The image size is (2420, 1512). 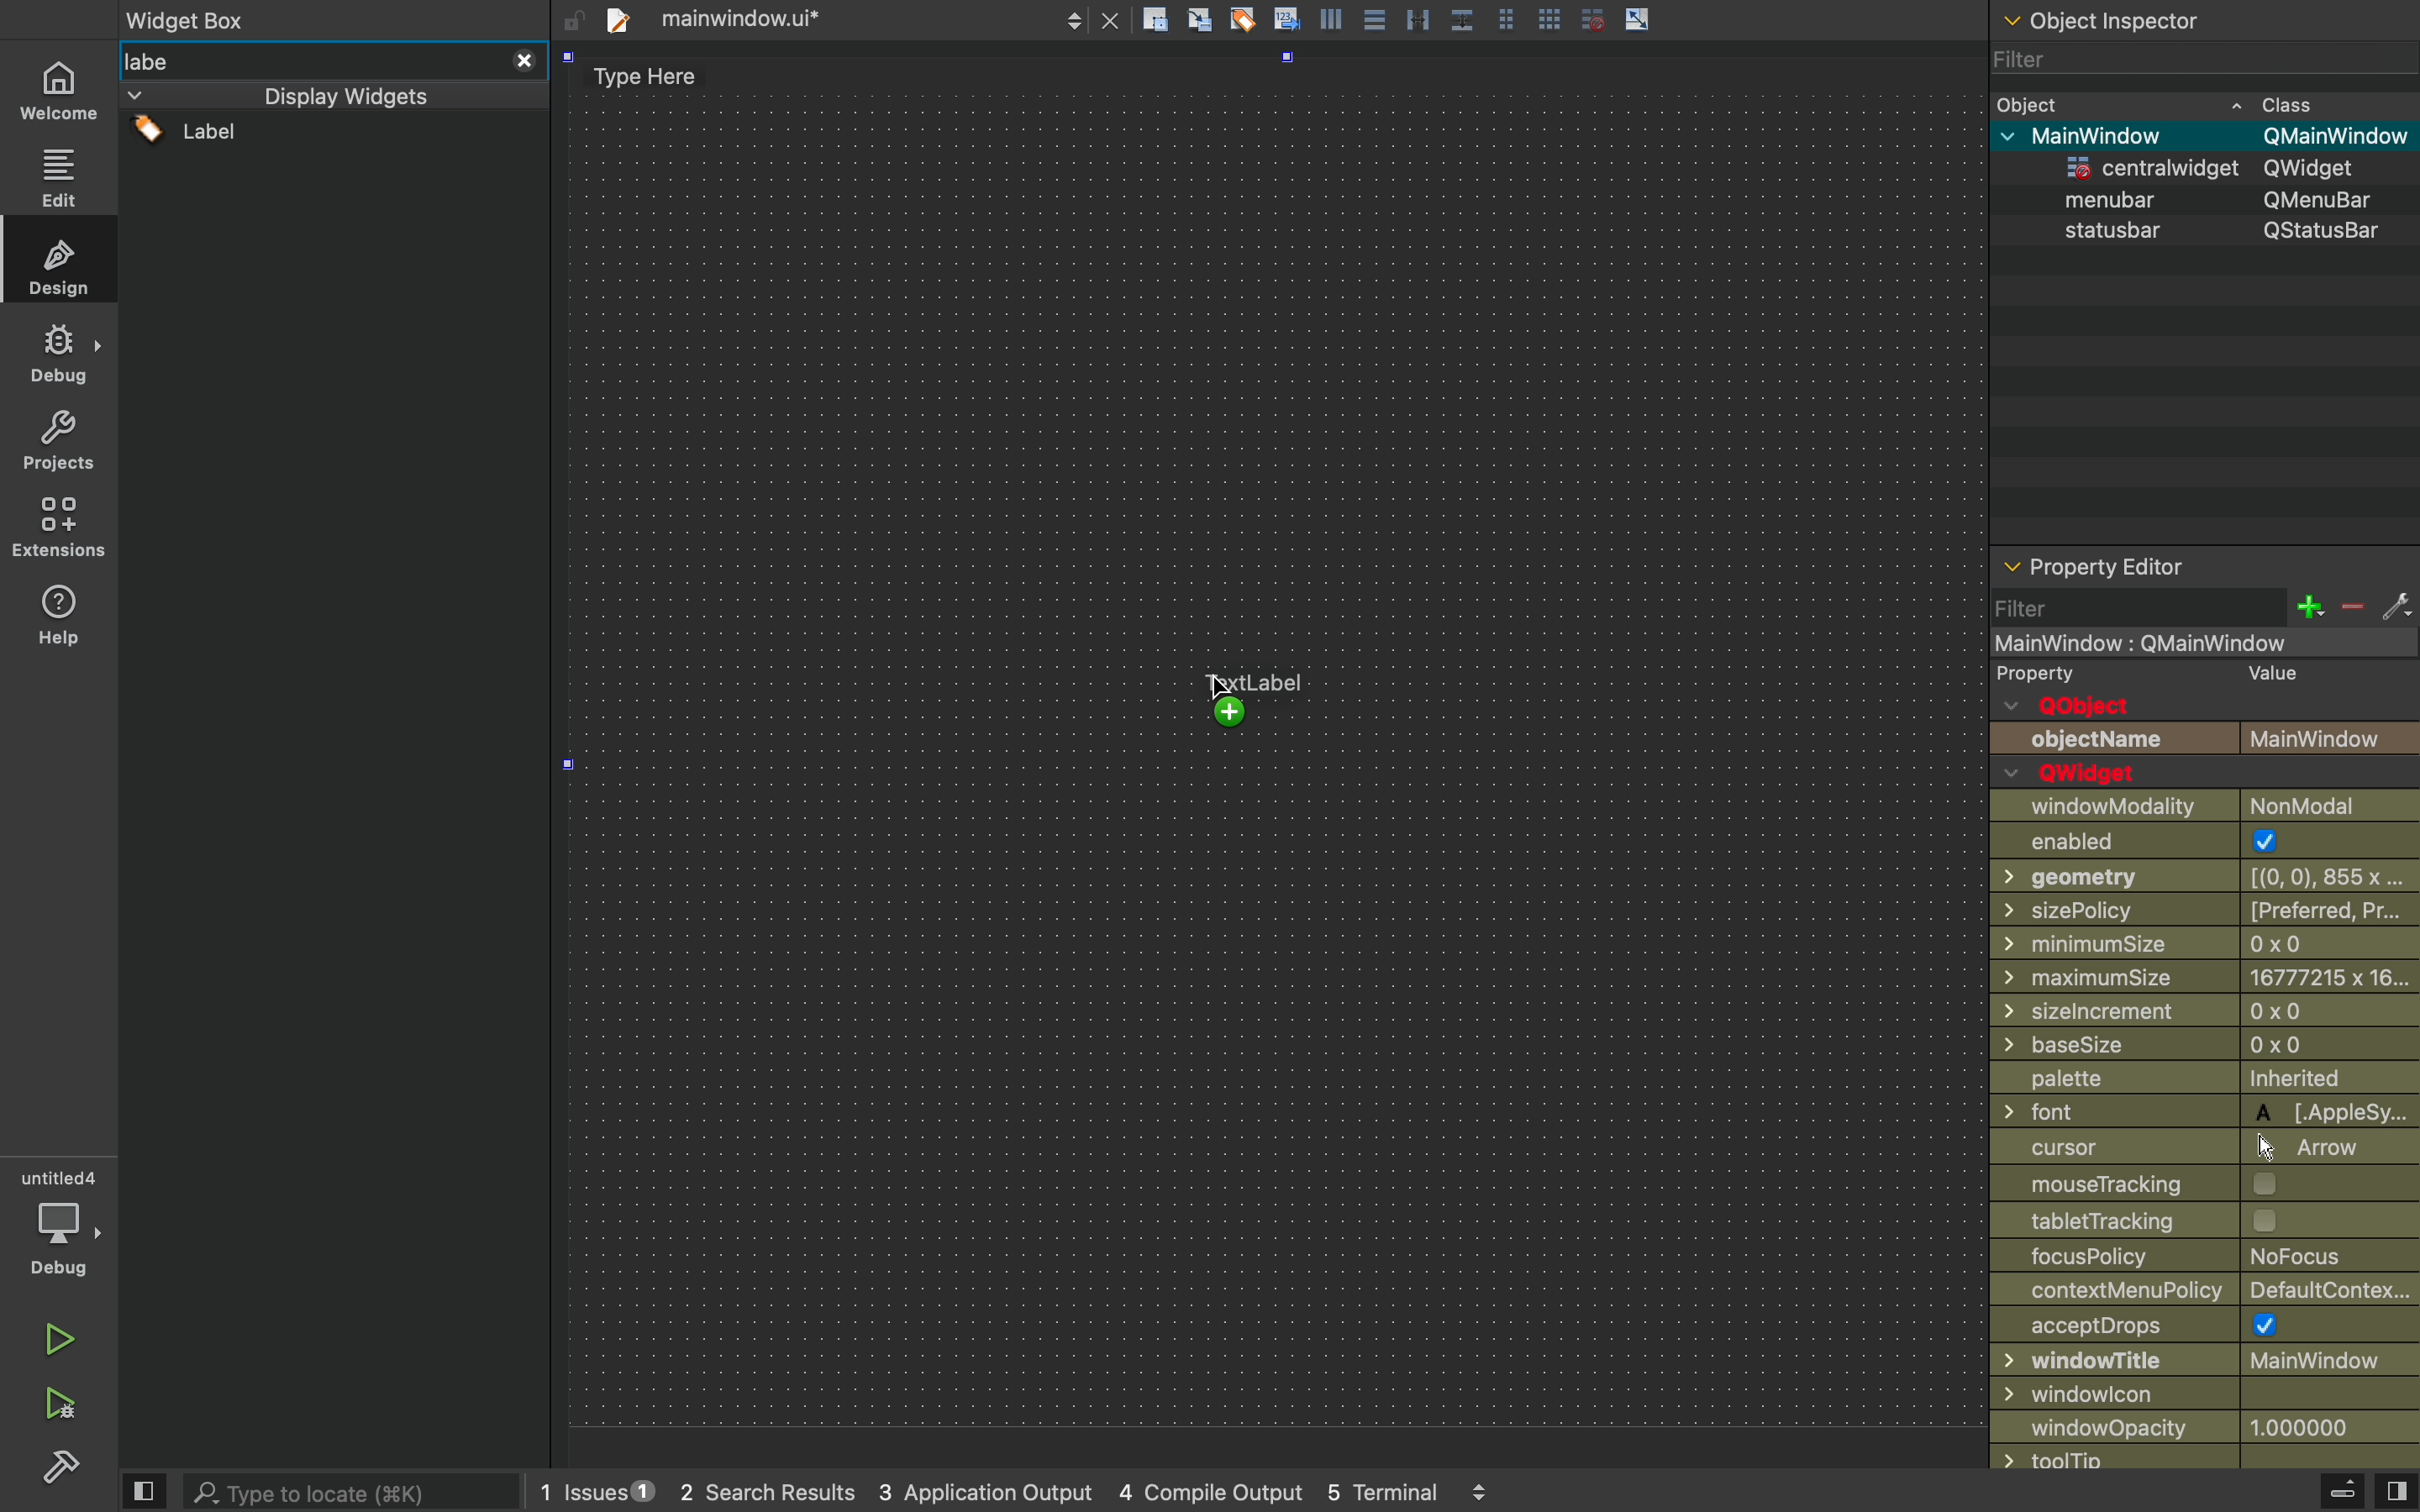 What do you see at coordinates (2220, 167) in the screenshot?
I see `widjget` at bounding box center [2220, 167].